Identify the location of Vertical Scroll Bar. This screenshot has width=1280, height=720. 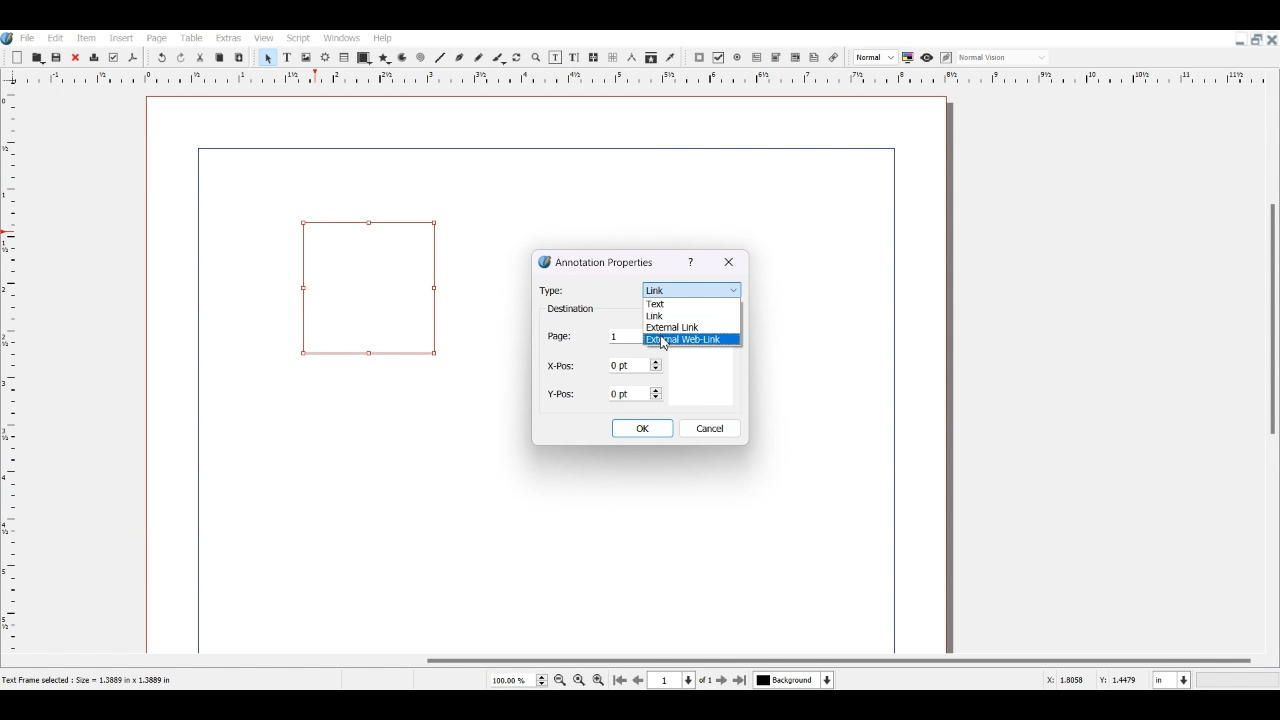
(1271, 360).